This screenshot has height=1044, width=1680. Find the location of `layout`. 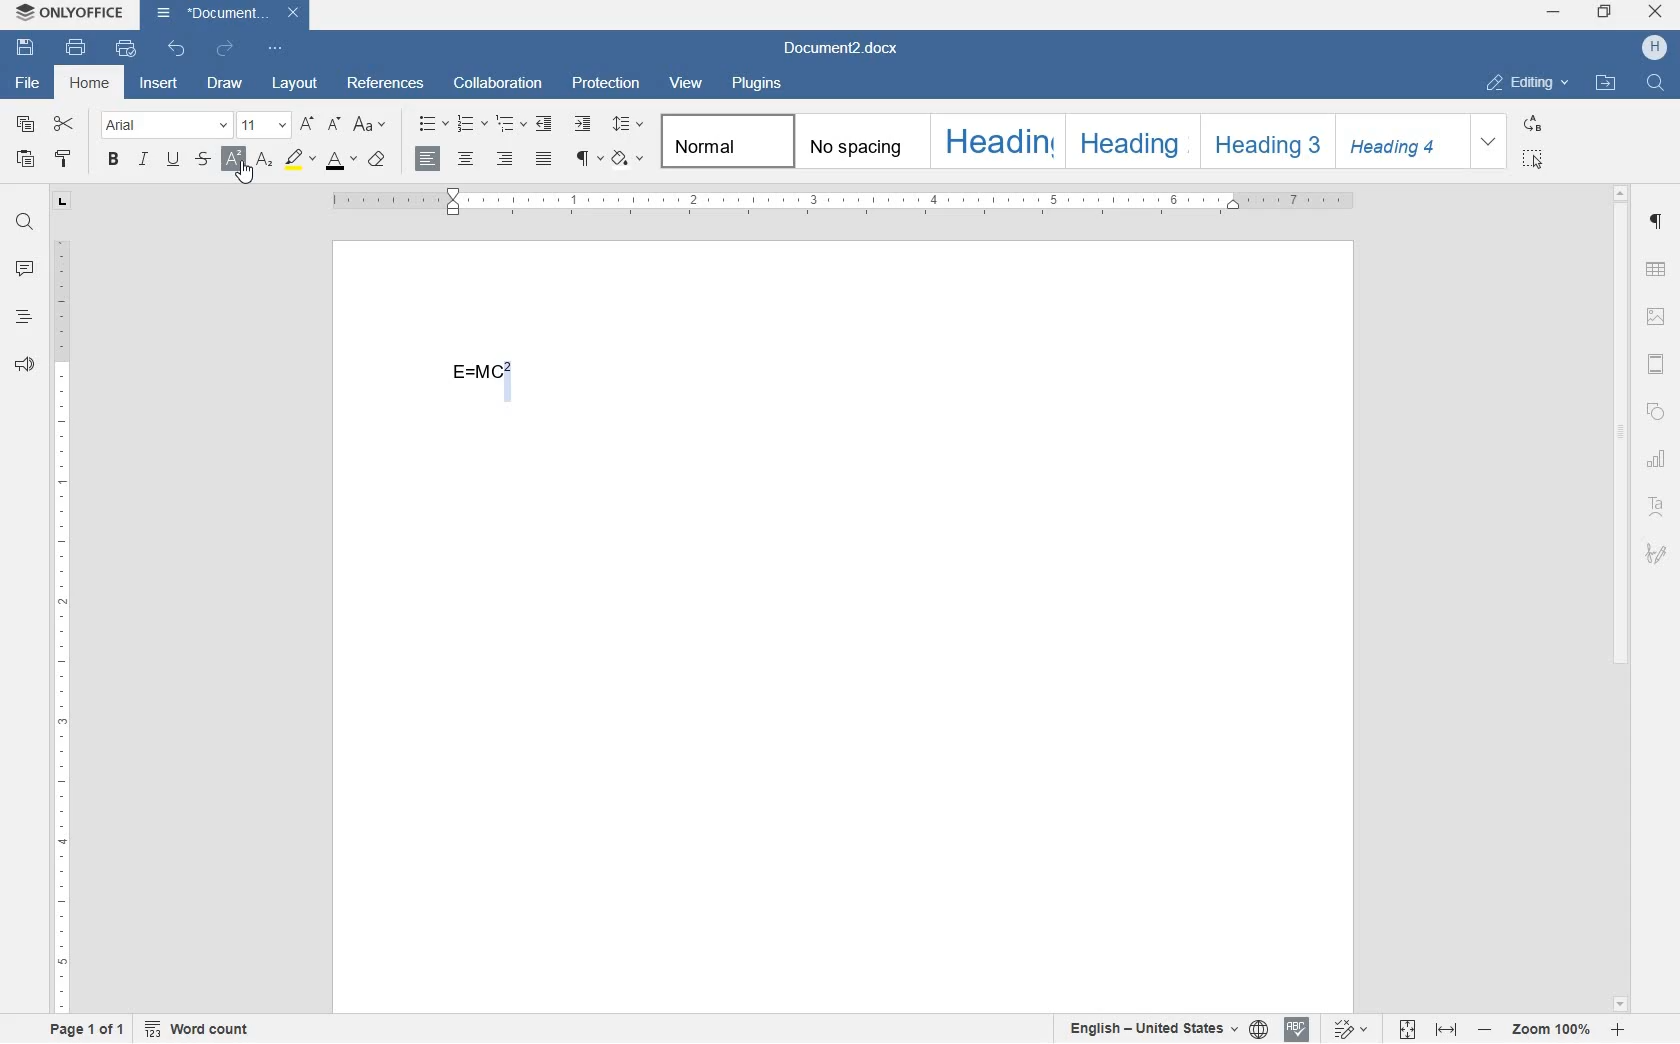

layout is located at coordinates (293, 85).